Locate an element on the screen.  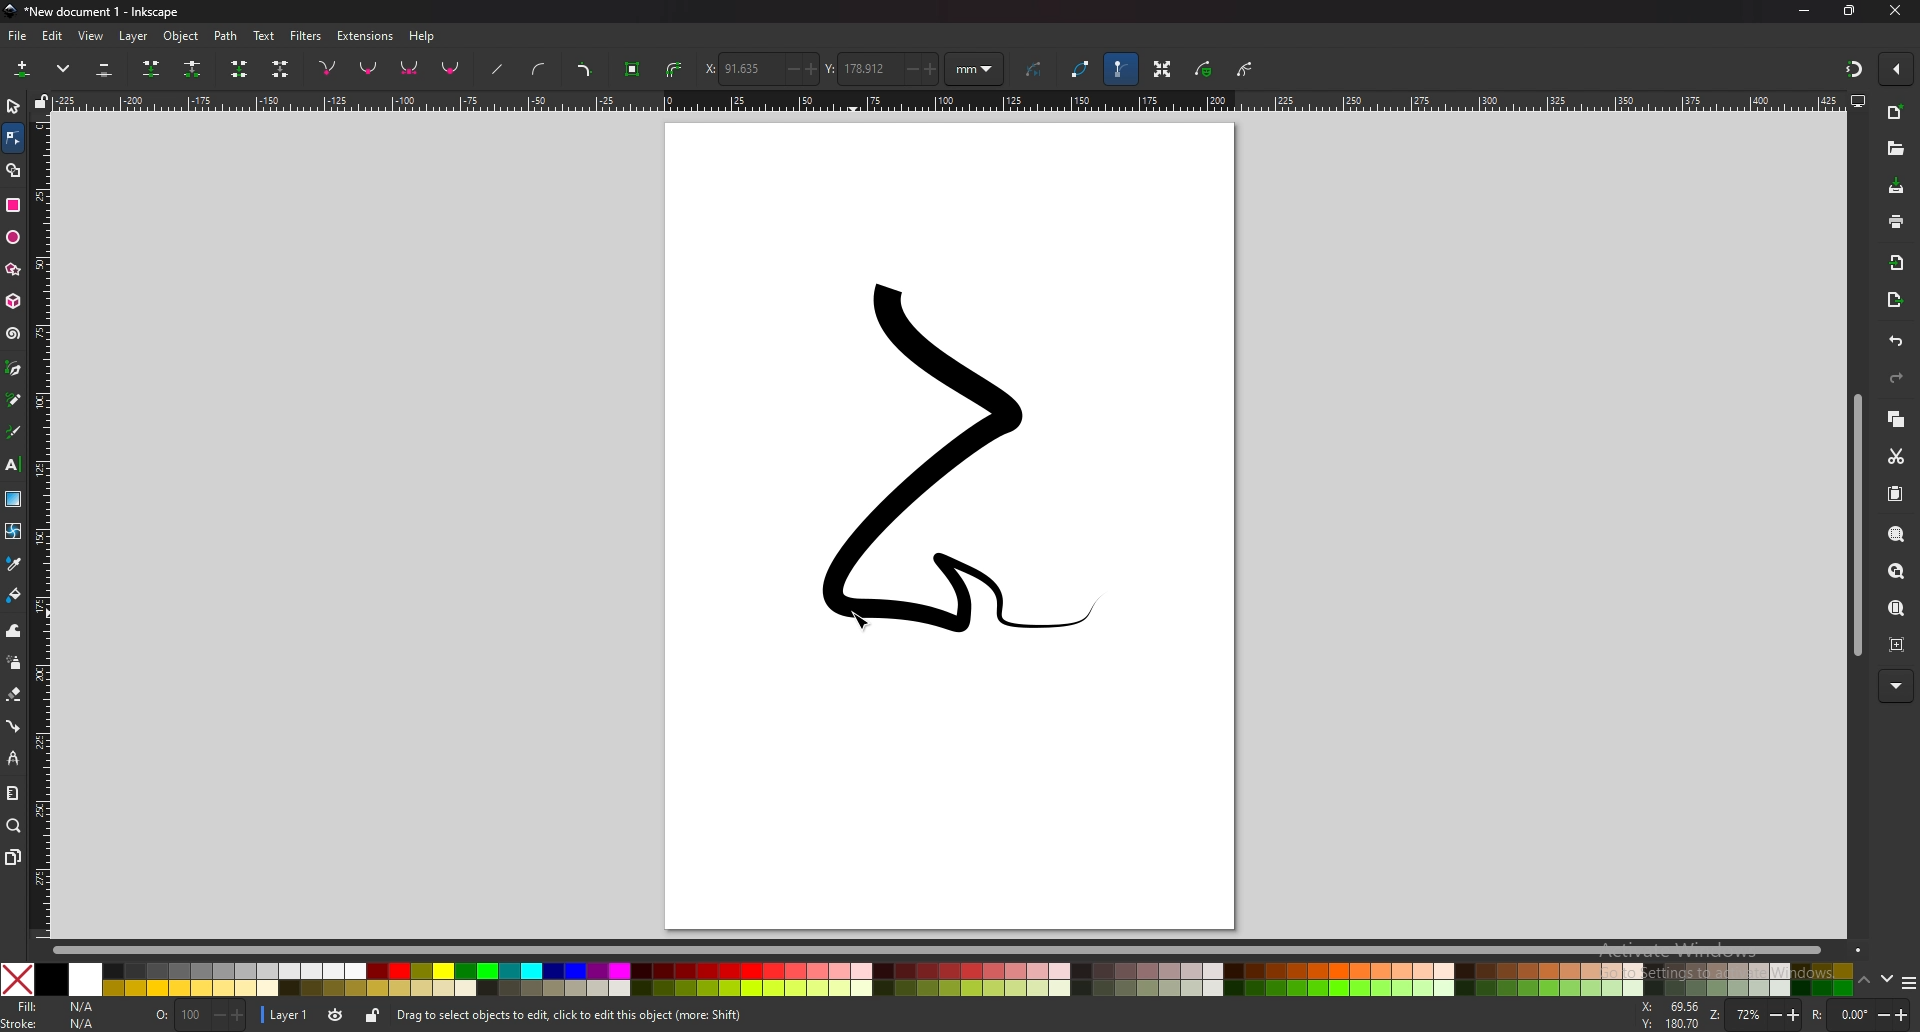
lock guide is located at coordinates (40, 101).